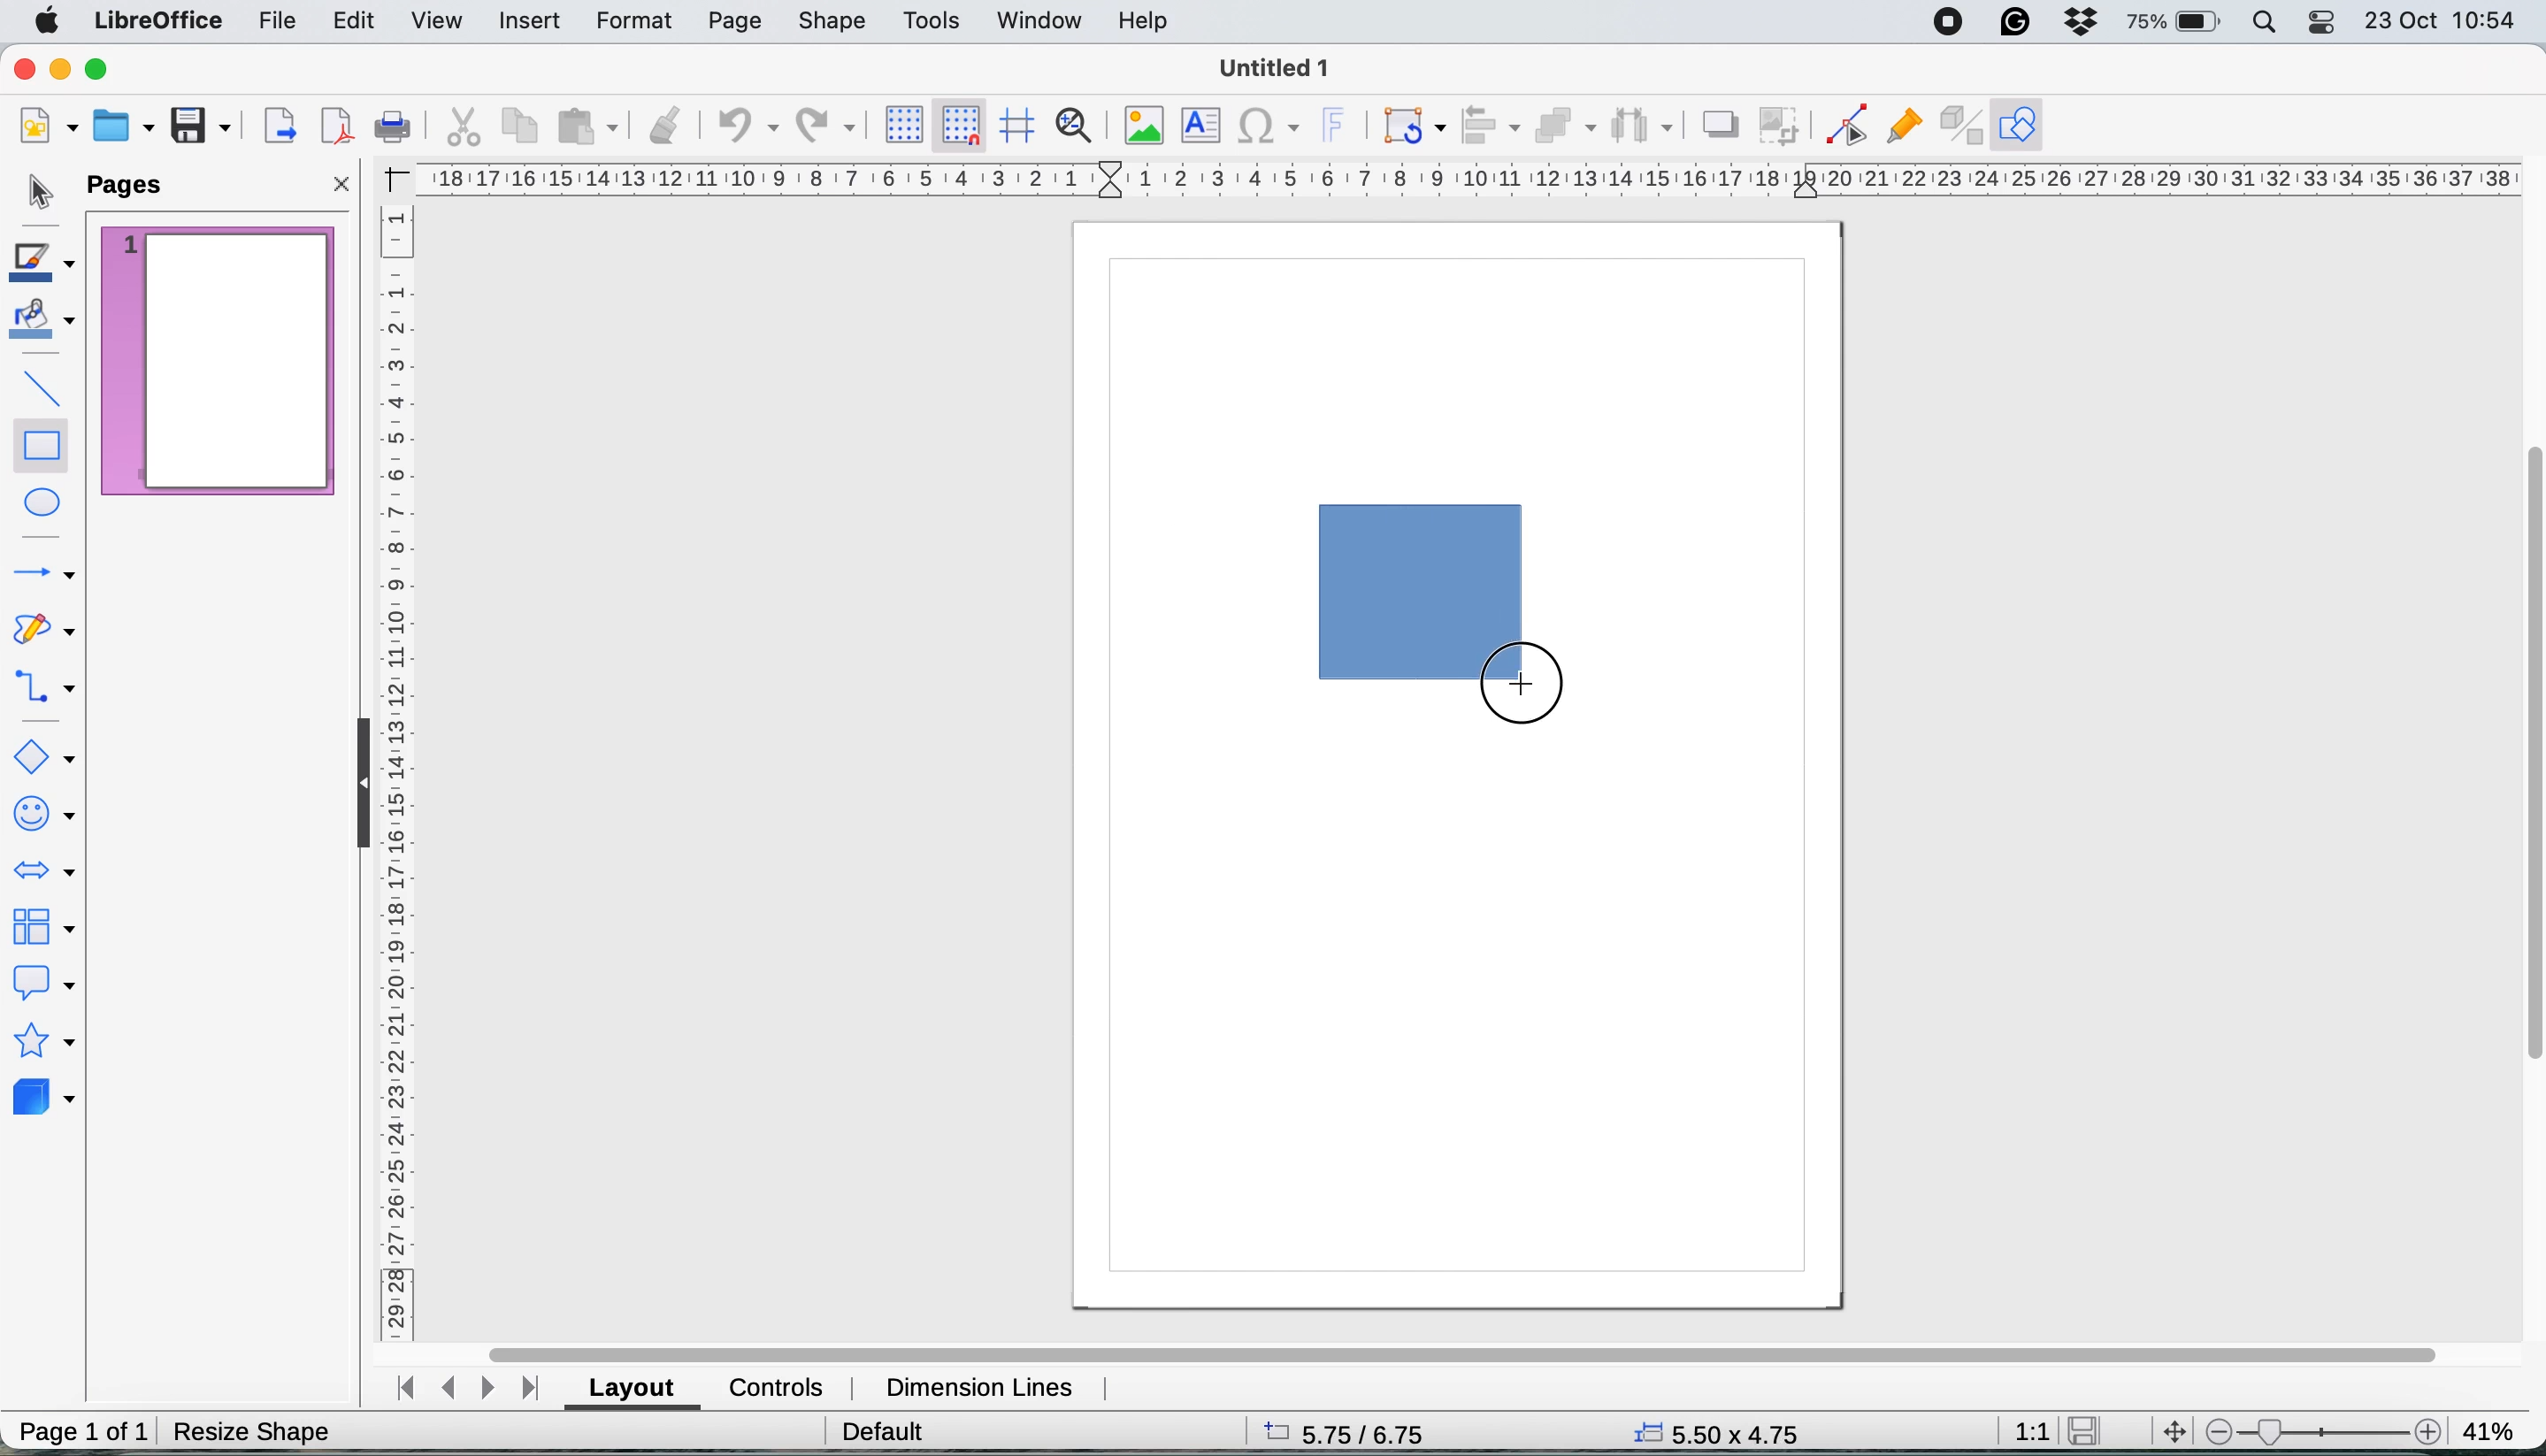 The width and height of the screenshot is (2546, 1456). I want to click on insert text box, so click(1205, 125).